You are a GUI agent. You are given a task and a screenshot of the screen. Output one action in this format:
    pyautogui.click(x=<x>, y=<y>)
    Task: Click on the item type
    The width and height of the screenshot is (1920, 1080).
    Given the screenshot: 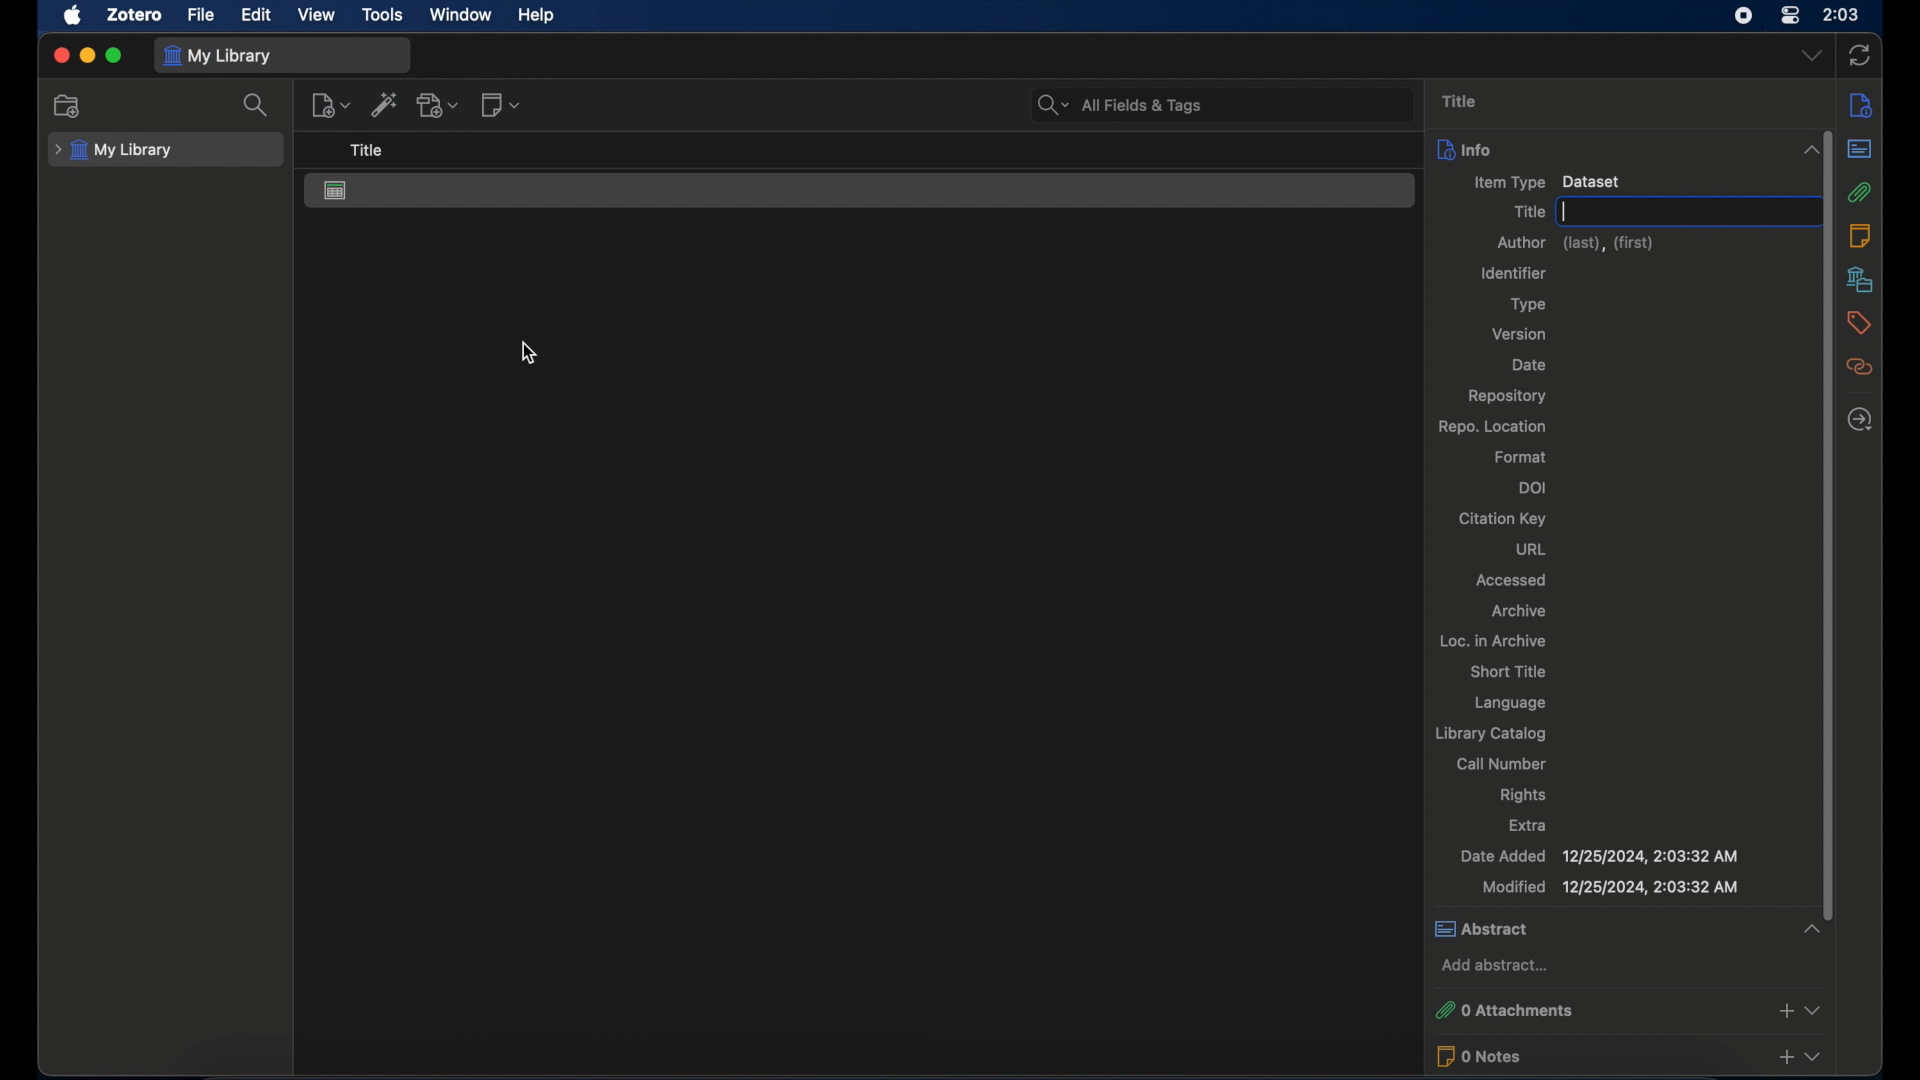 What is the action you would take?
    pyautogui.click(x=1544, y=182)
    